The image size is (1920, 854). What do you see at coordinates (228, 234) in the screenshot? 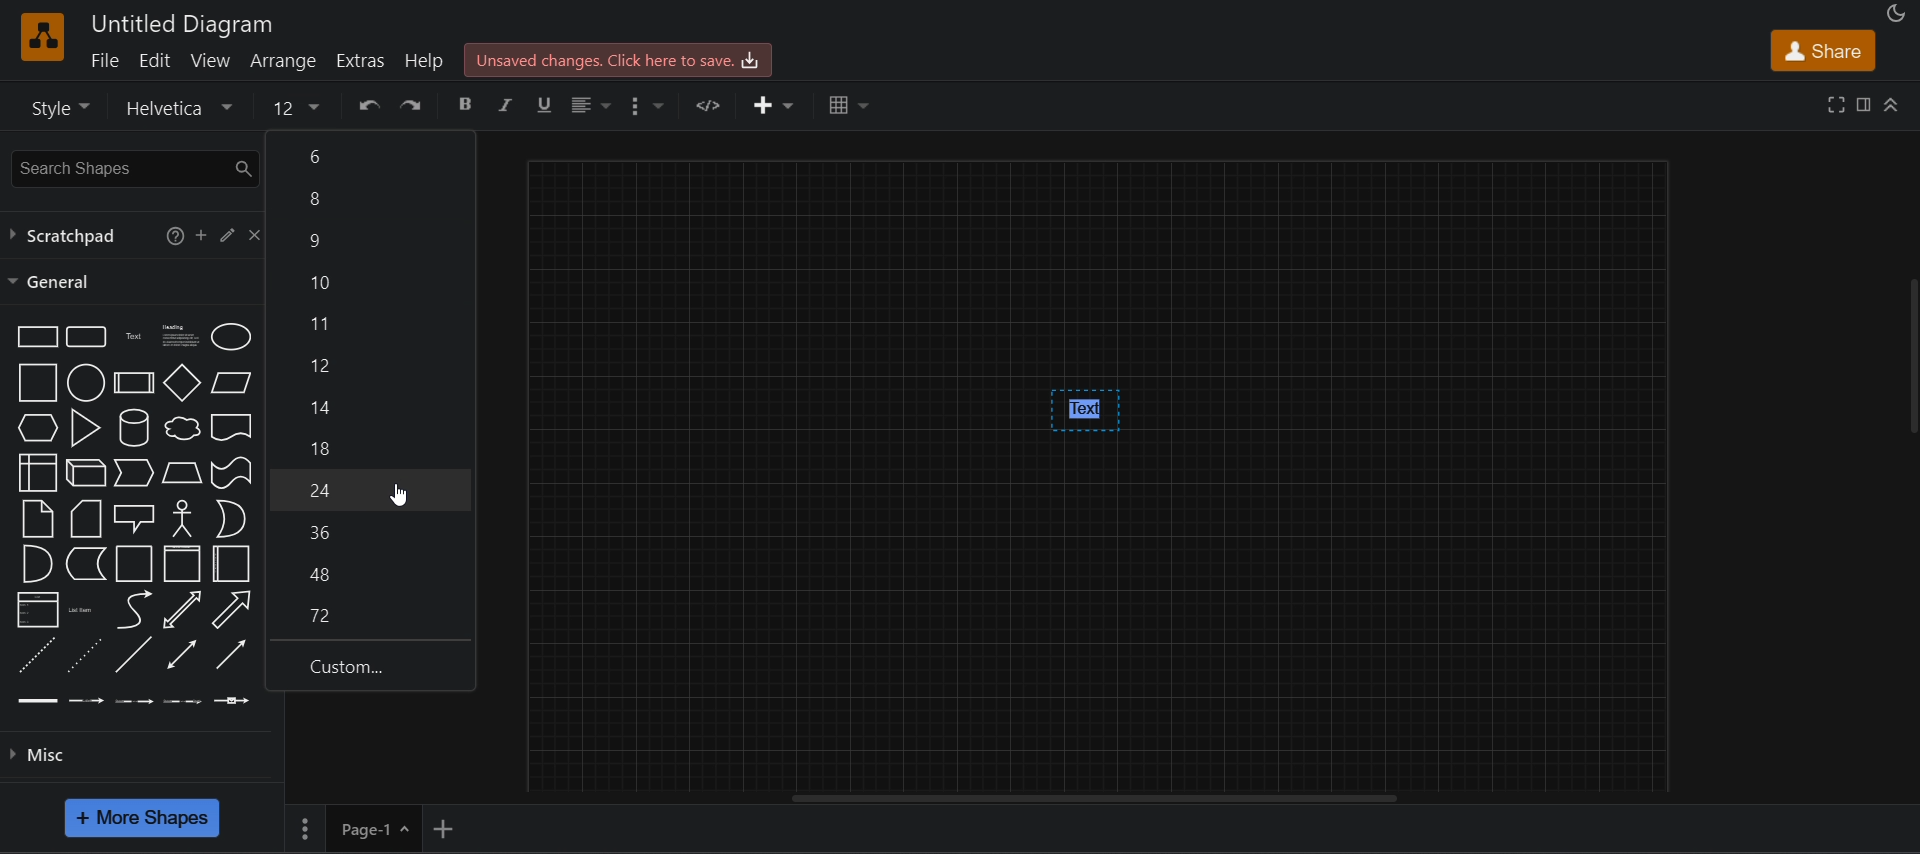
I see `edit` at bounding box center [228, 234].